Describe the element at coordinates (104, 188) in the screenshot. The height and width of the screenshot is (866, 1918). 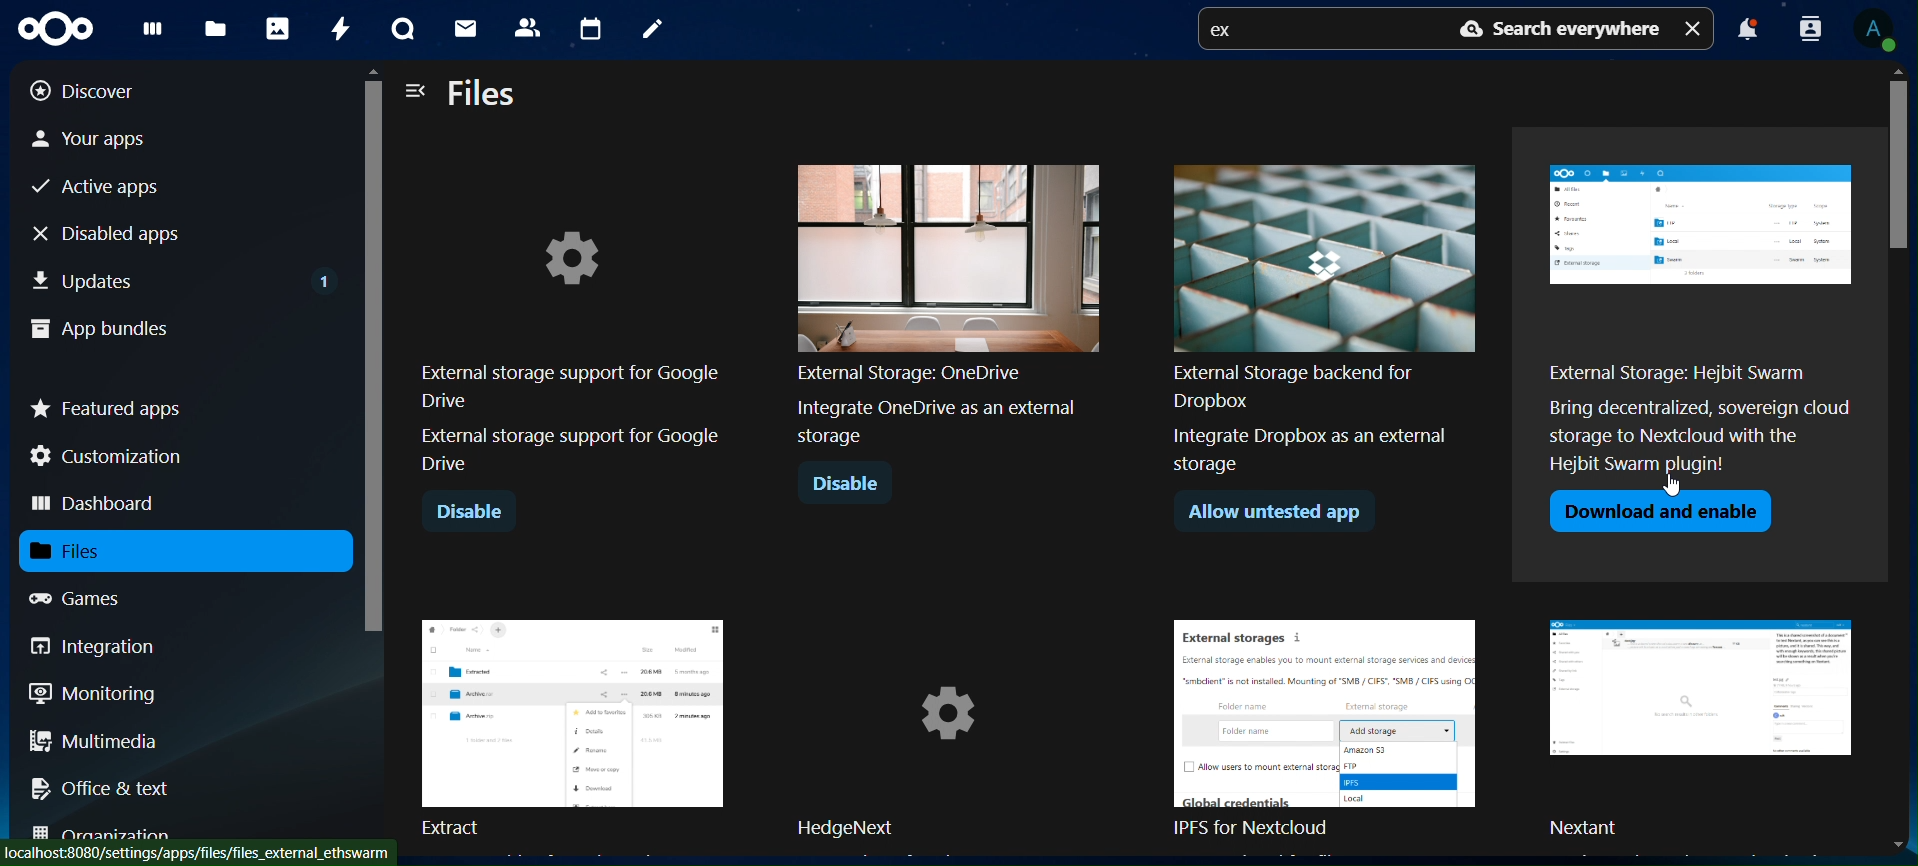
I see `active apps` at that location.